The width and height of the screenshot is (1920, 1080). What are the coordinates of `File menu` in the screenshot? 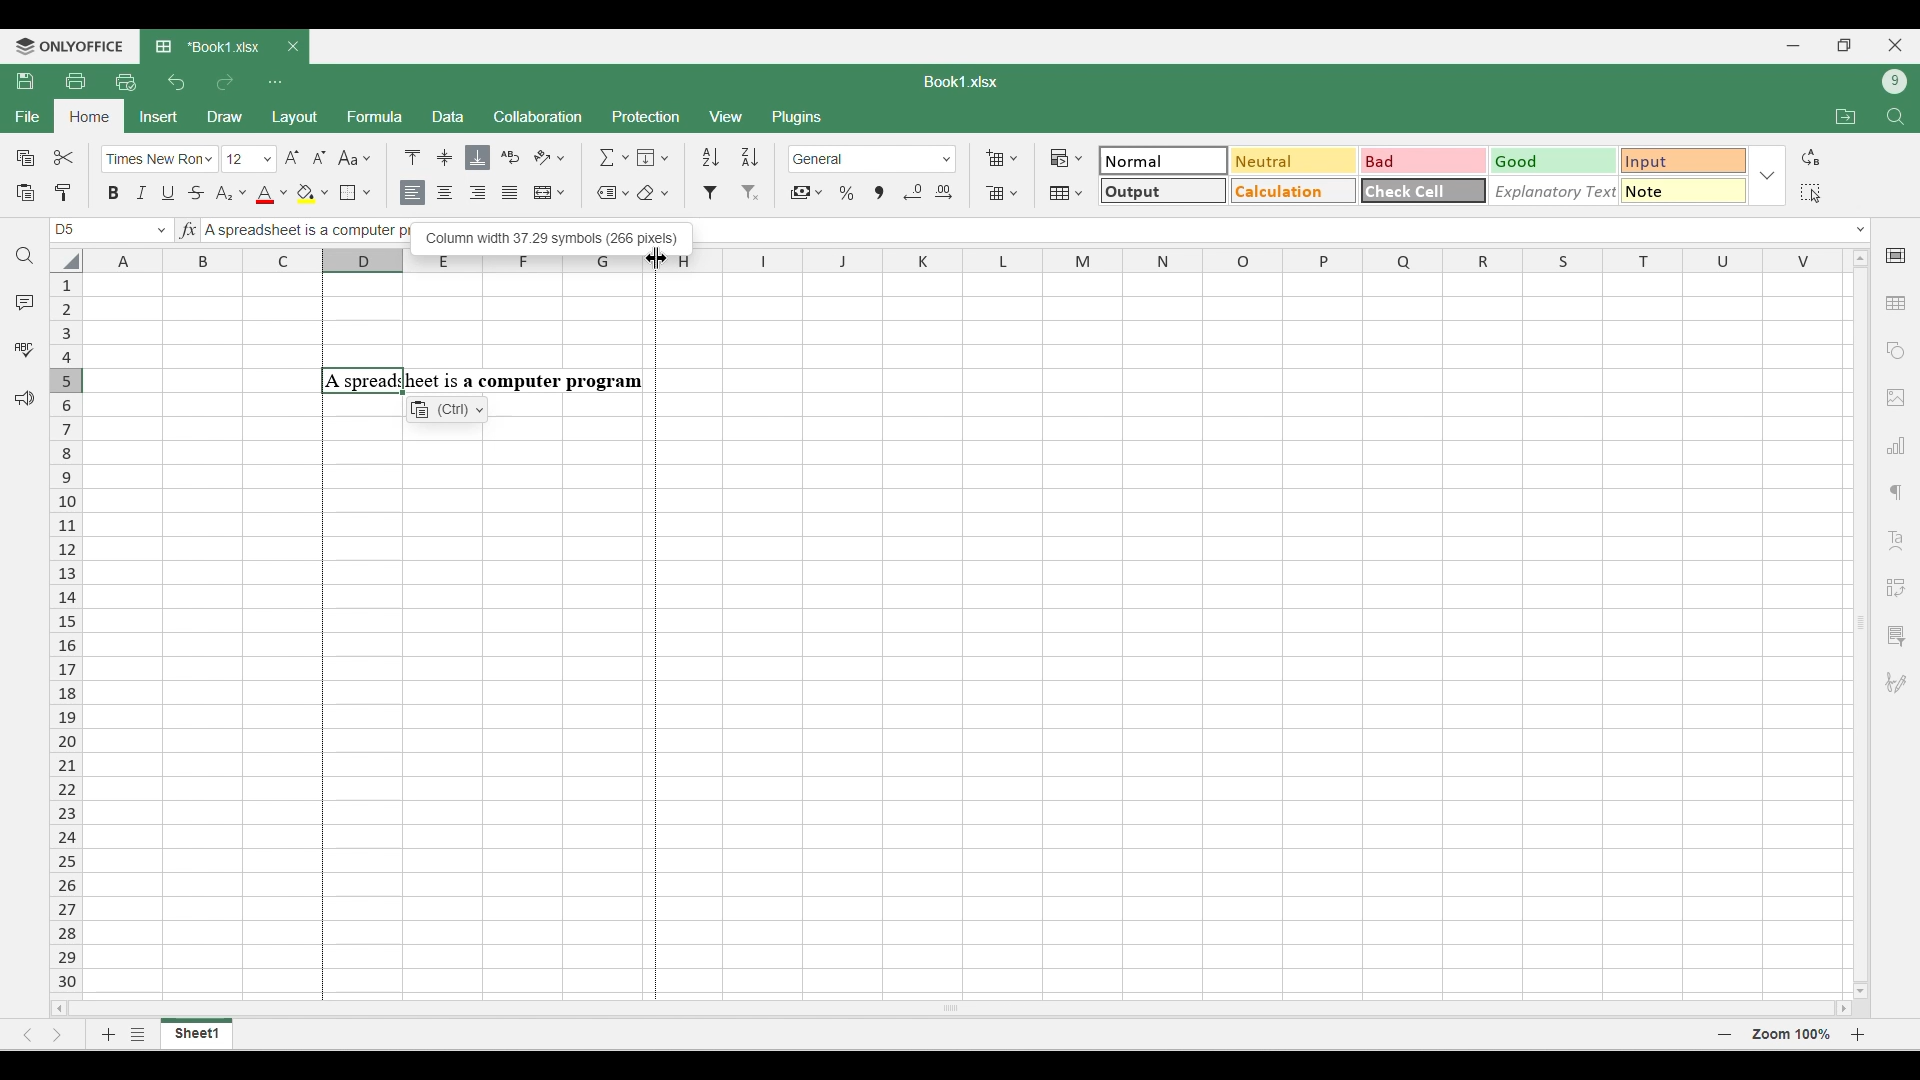 It's located at (27, 116).